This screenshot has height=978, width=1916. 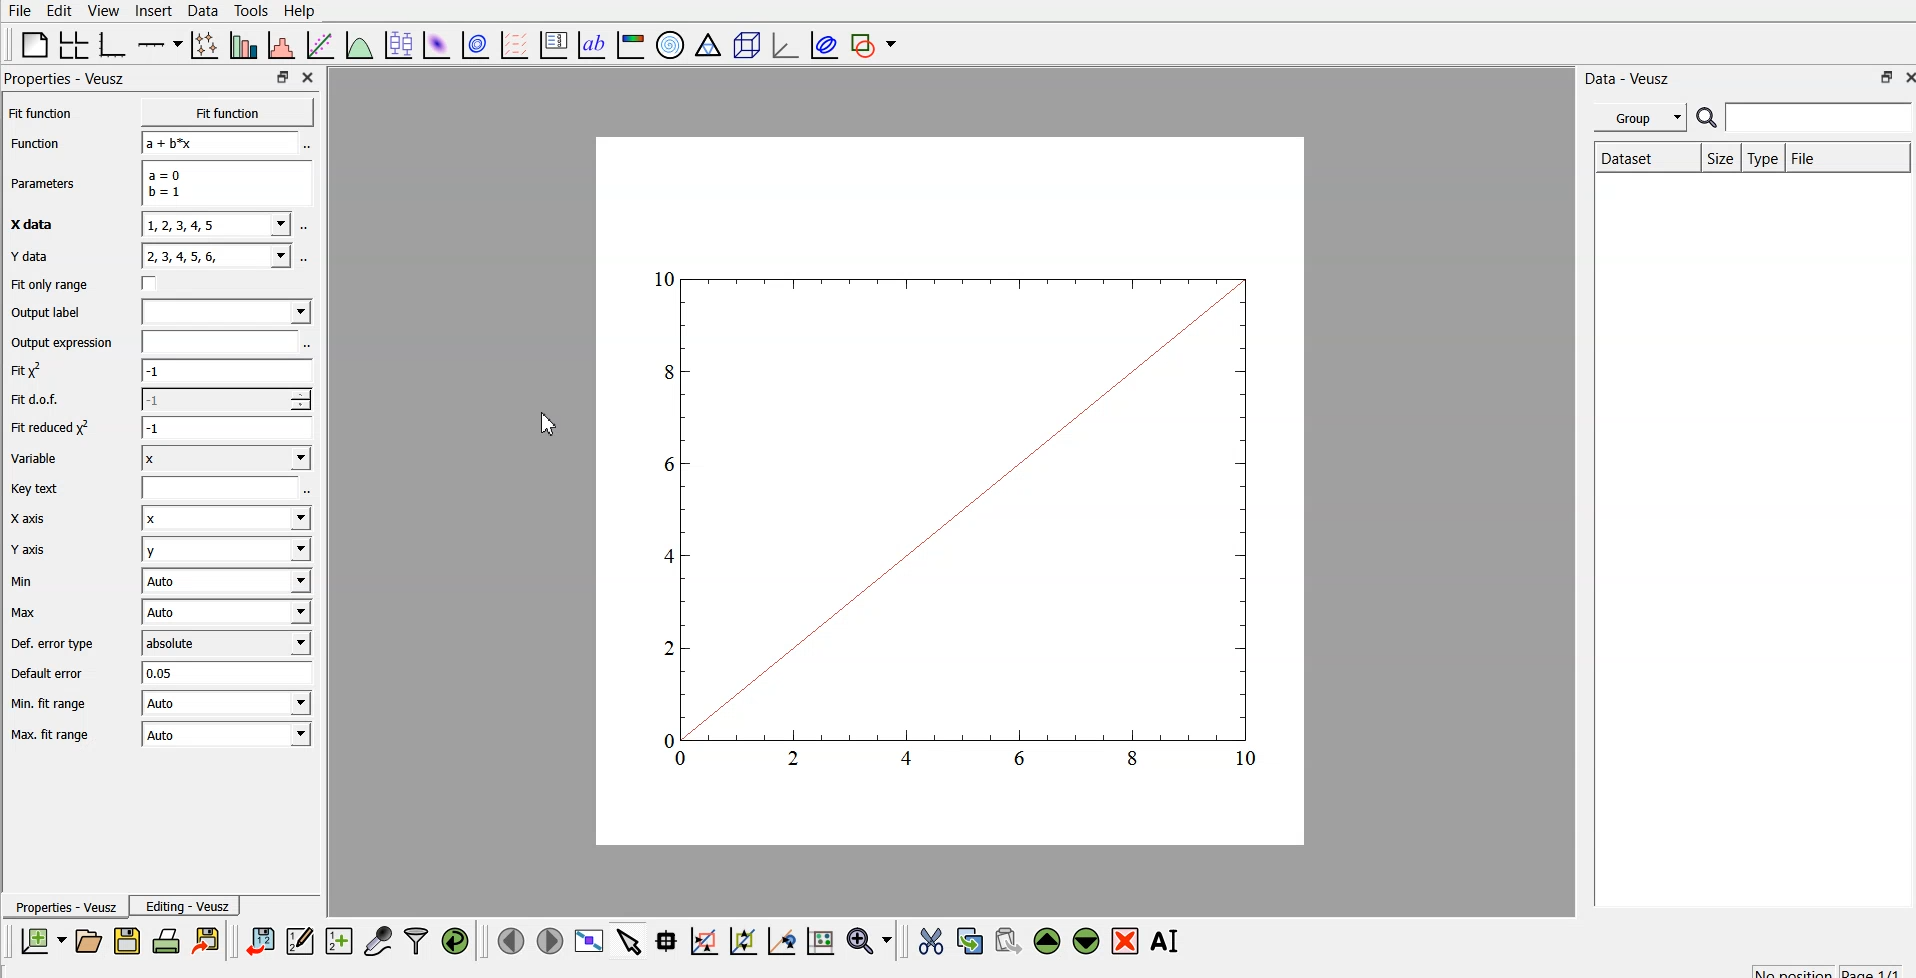 What do you see at coordinates (17, 10) in the screenshot?
I see `file` at bounding box center [17, 10].